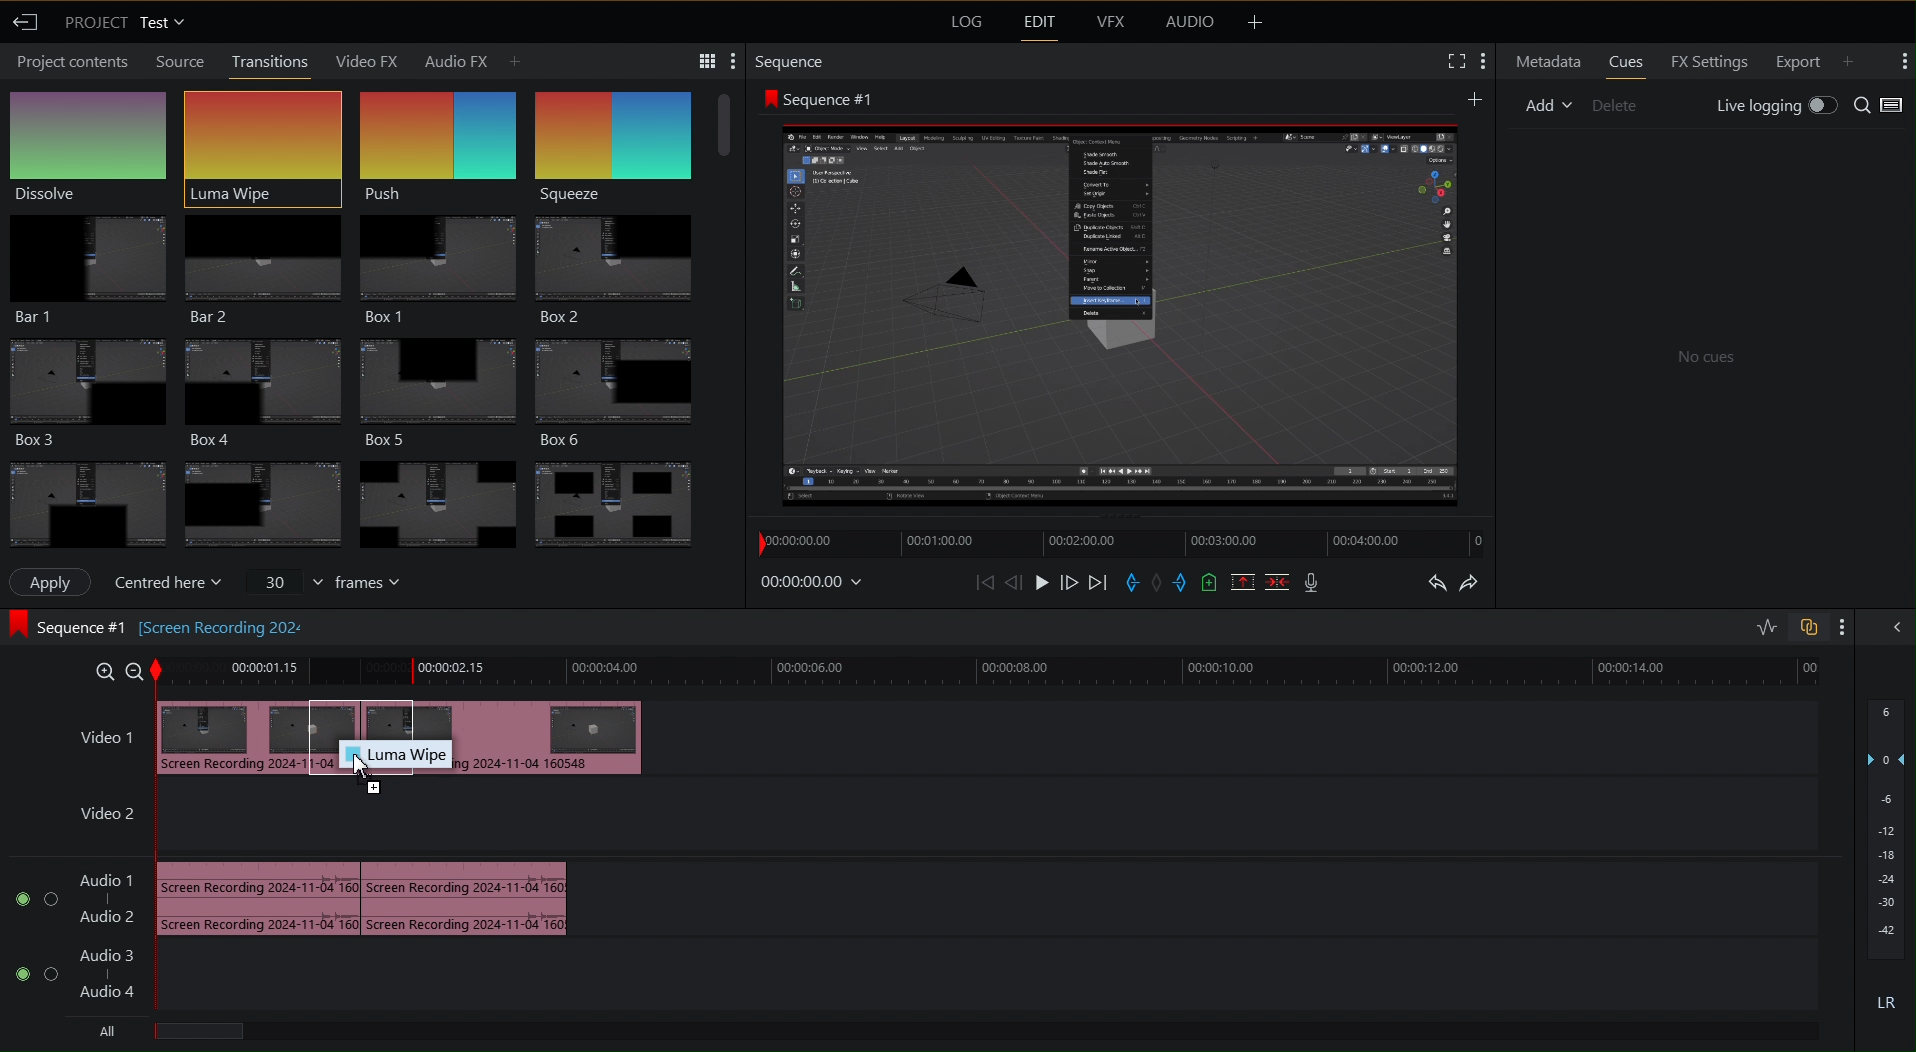 This screenshot has height=1052, width=1916. I want to click on Add, so click(1548, 105).